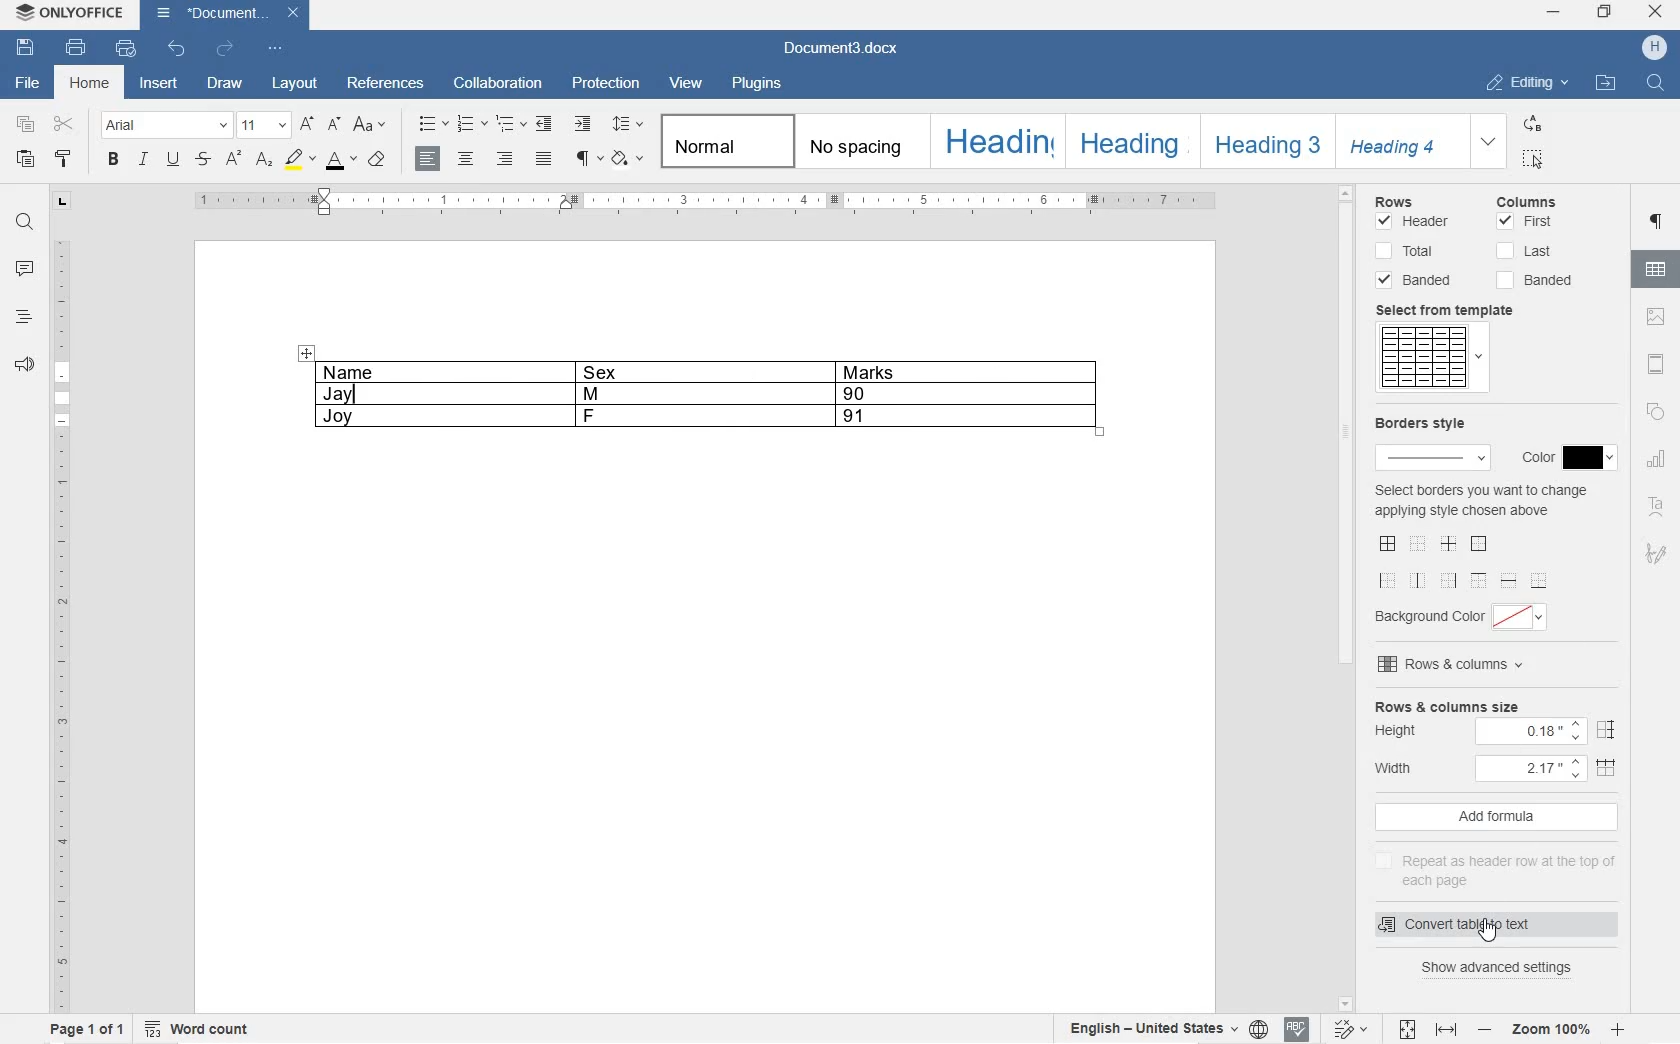 Image resolution: width=1680 pixels, height=1044 pixels. Describe the element at coordinates (1265, 142) in the screenshot. I see `HEADING 3` at that location.